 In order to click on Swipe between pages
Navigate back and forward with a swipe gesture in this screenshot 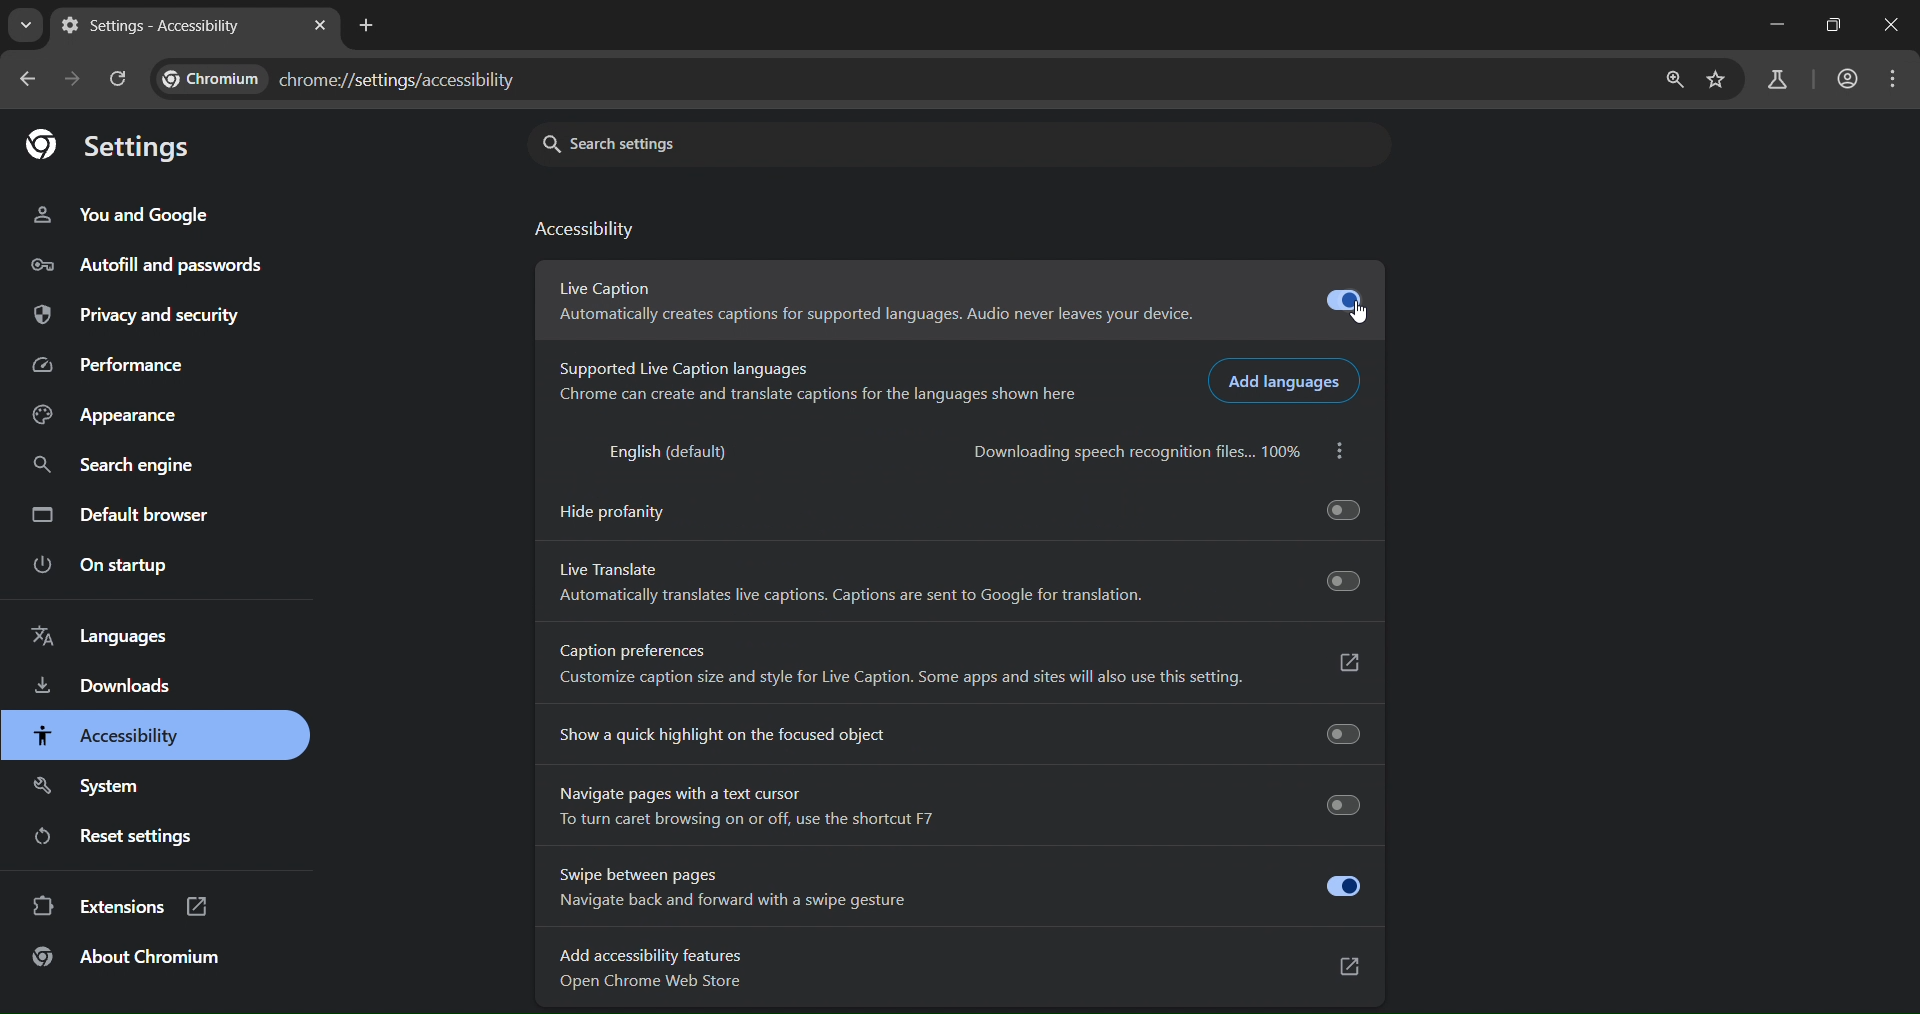, I will do `click(958, 887)`.